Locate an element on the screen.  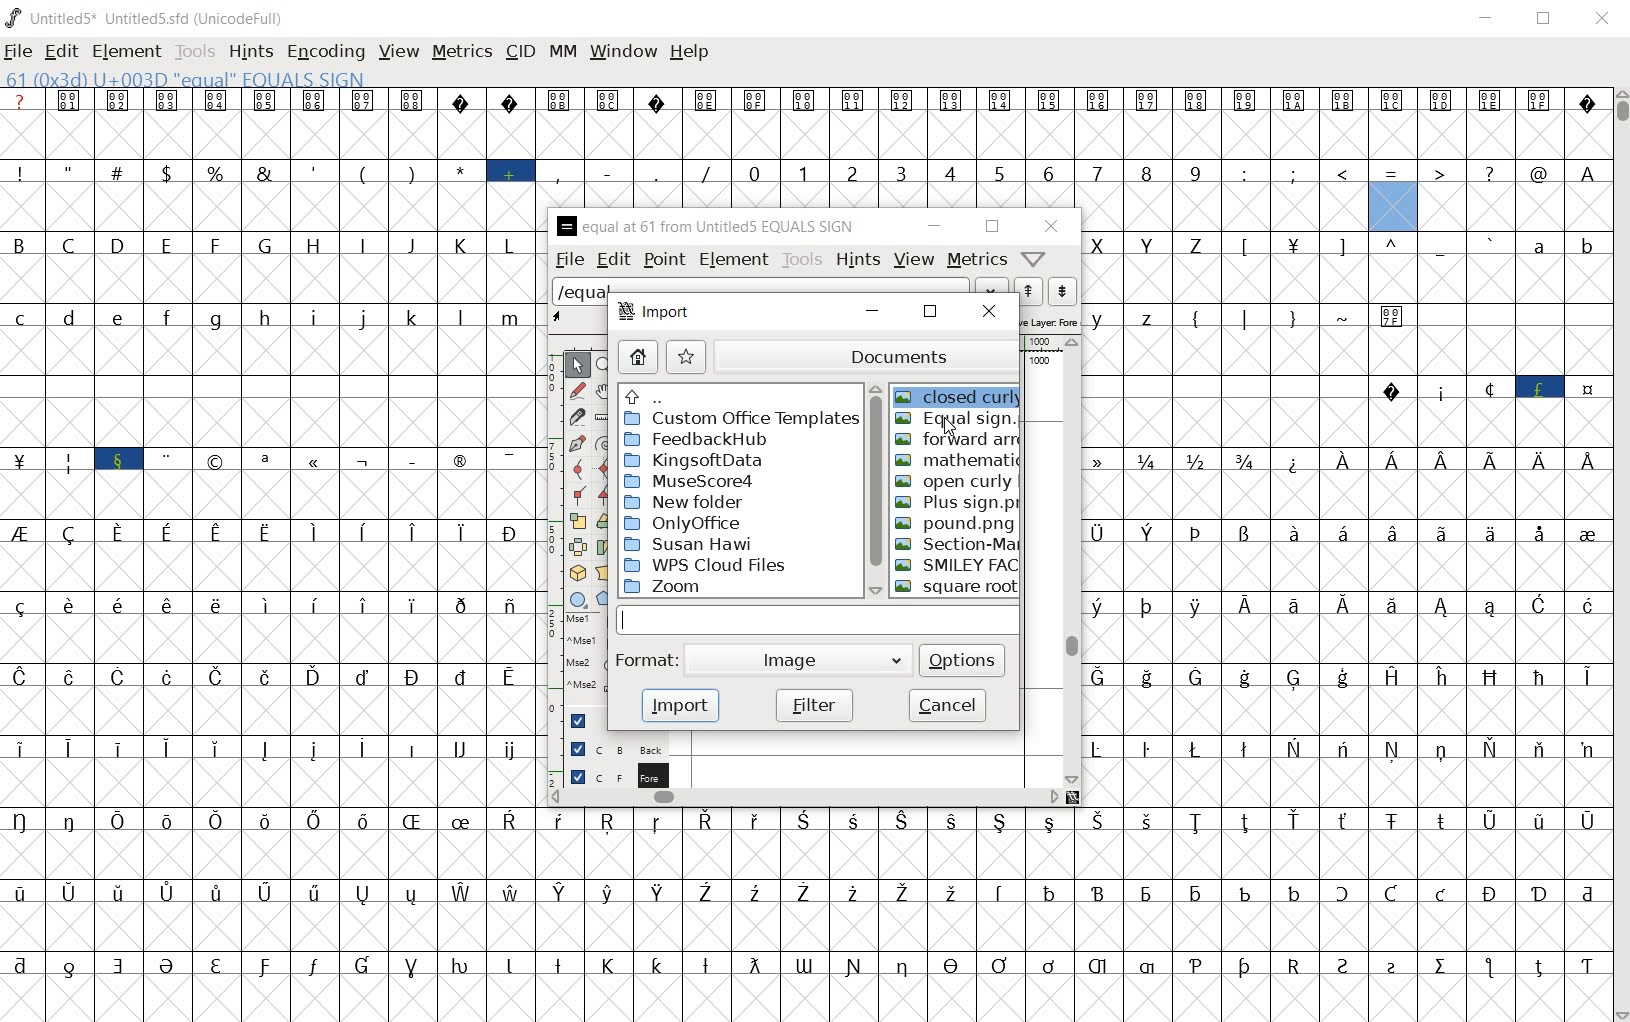
edit is located at coordinates (612, 260).